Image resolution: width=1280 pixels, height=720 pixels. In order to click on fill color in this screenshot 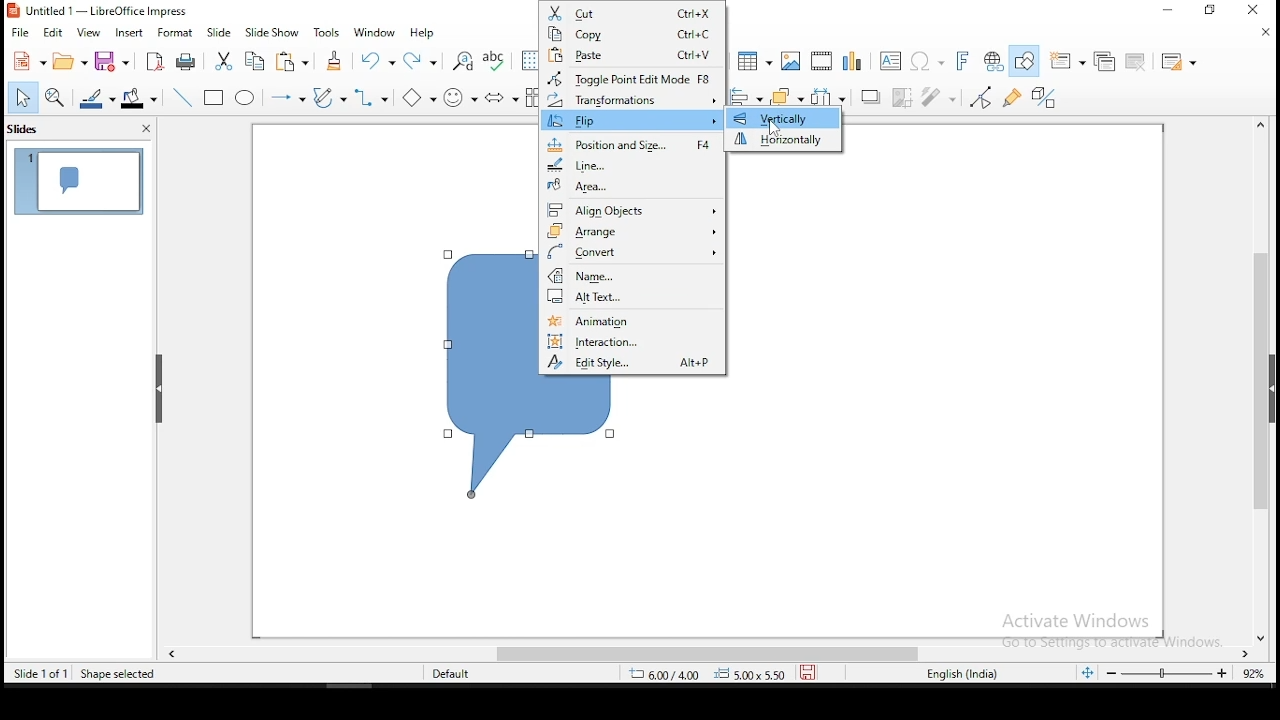, I will do `click(137, 99)`.